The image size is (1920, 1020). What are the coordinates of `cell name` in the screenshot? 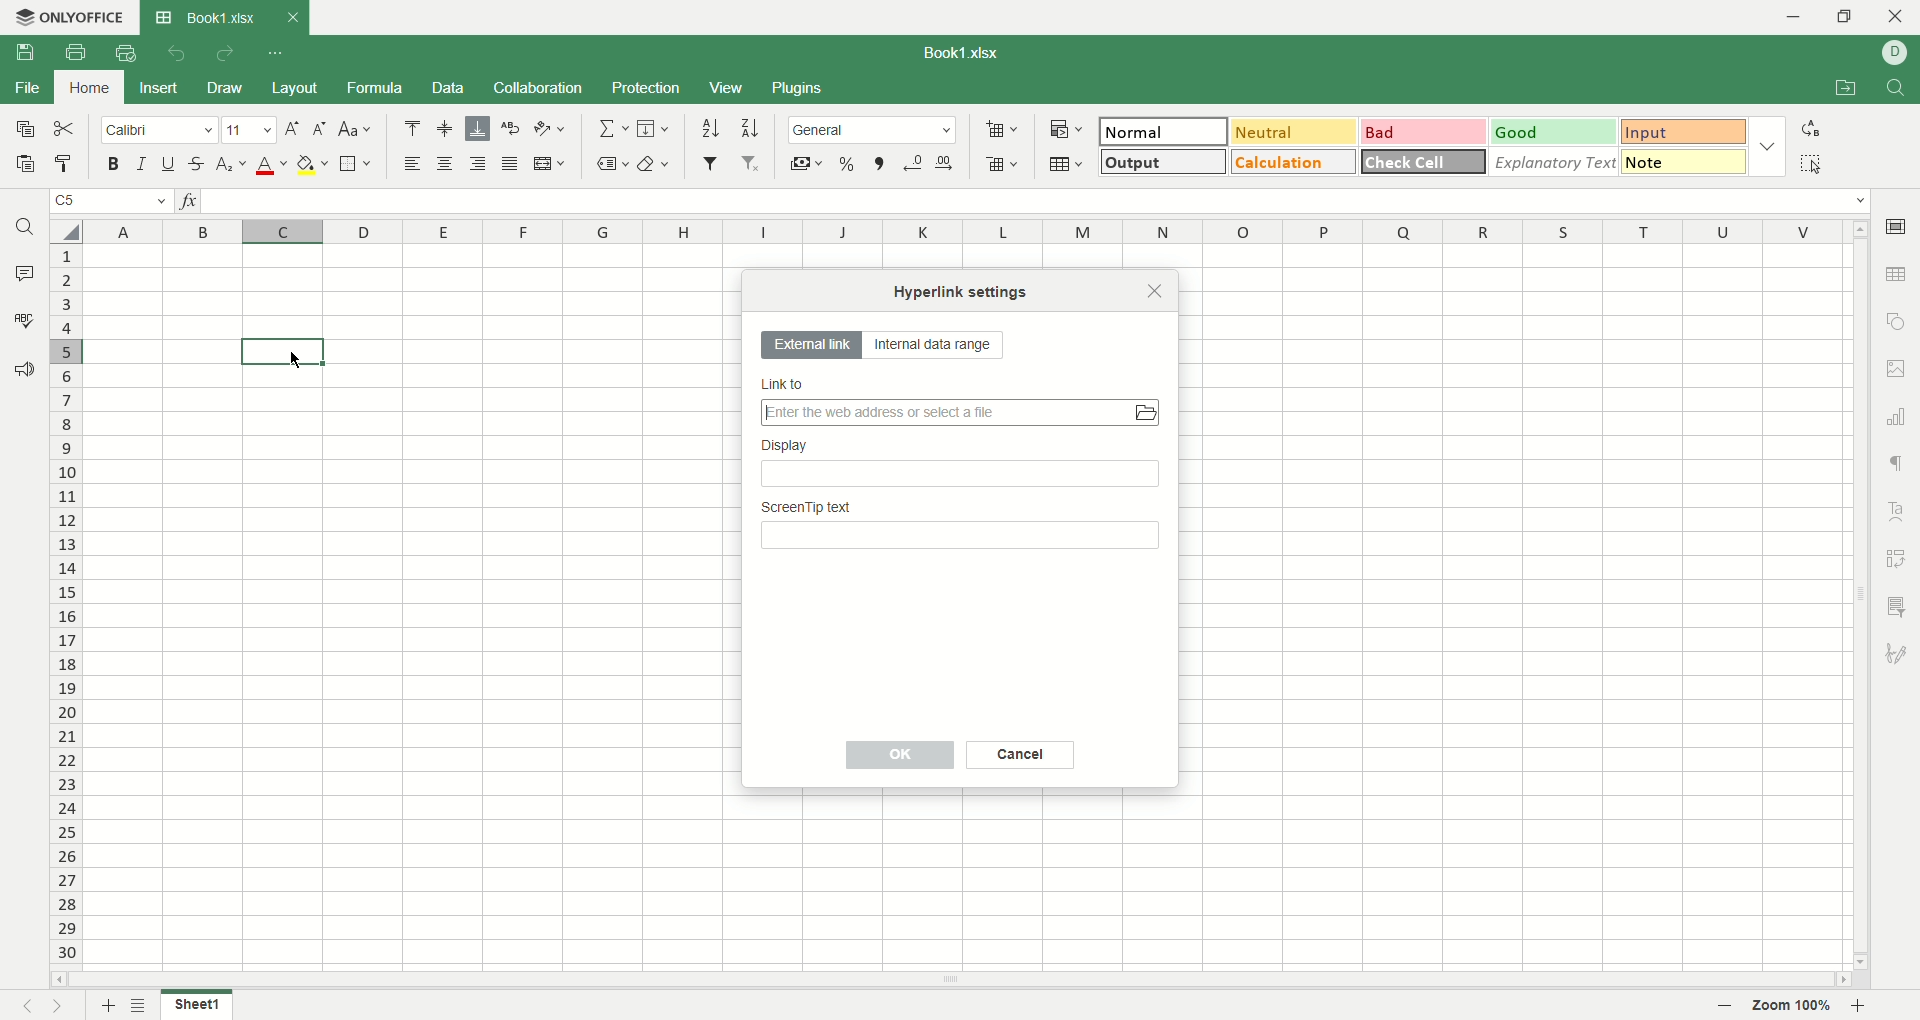 It's located at (109, 203).